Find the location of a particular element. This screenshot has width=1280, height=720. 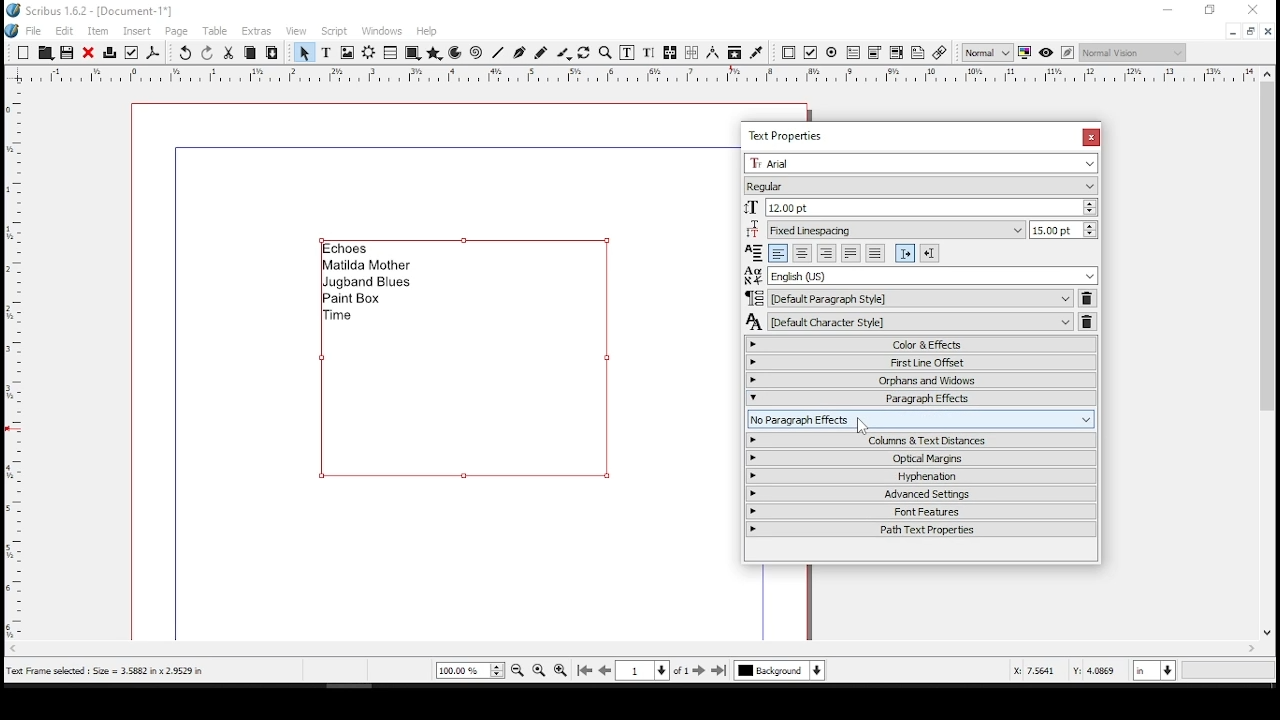

edit text with story editor is located at coordinates (645, 53).